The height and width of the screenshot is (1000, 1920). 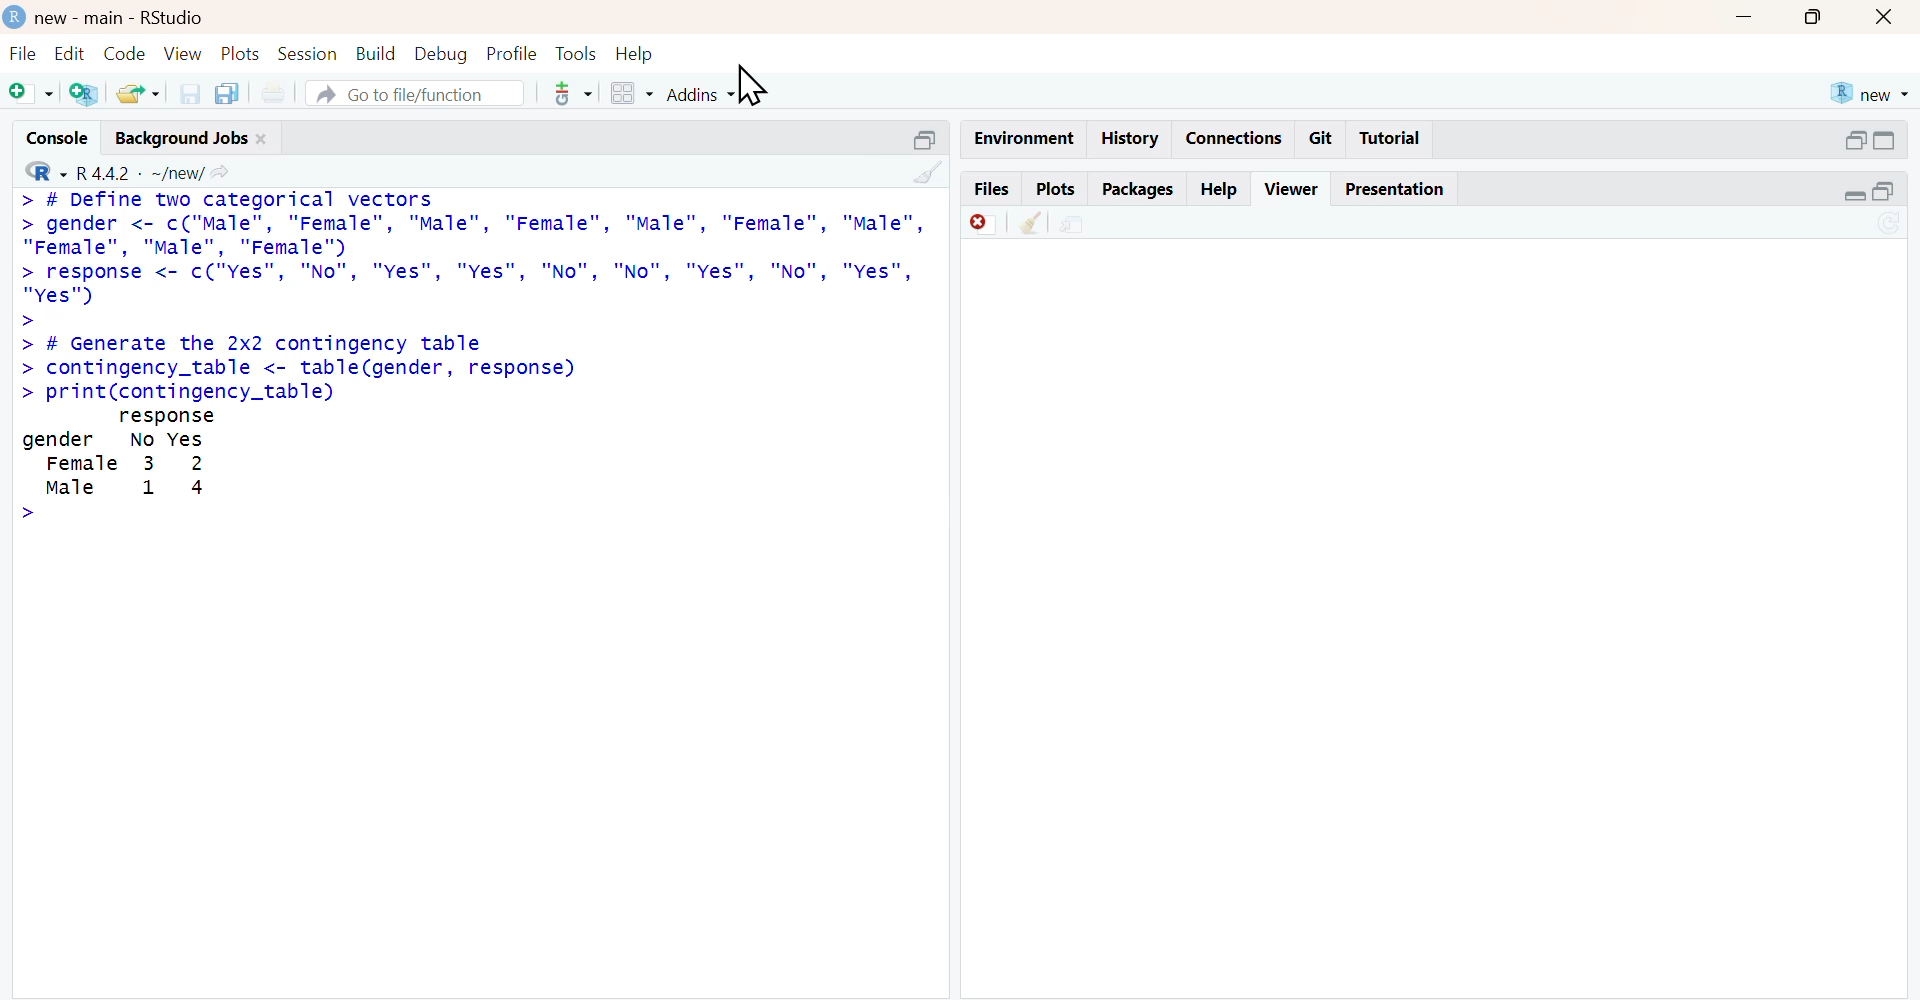 I want to click on logo, so click(x=17, y=16).